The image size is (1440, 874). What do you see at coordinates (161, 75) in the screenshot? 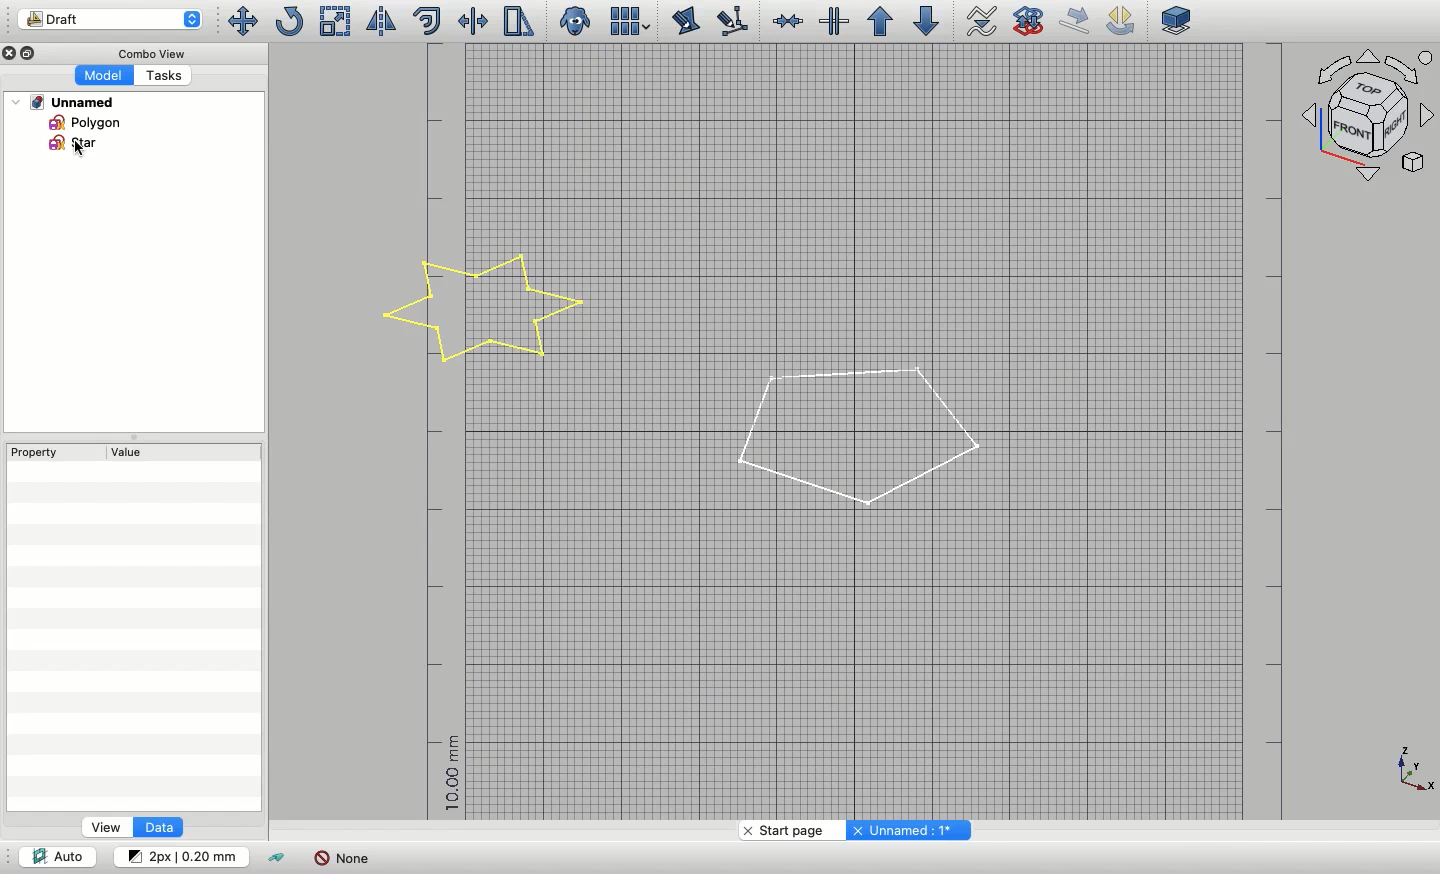
I see `Tasks` at bounding box center [161, 75].